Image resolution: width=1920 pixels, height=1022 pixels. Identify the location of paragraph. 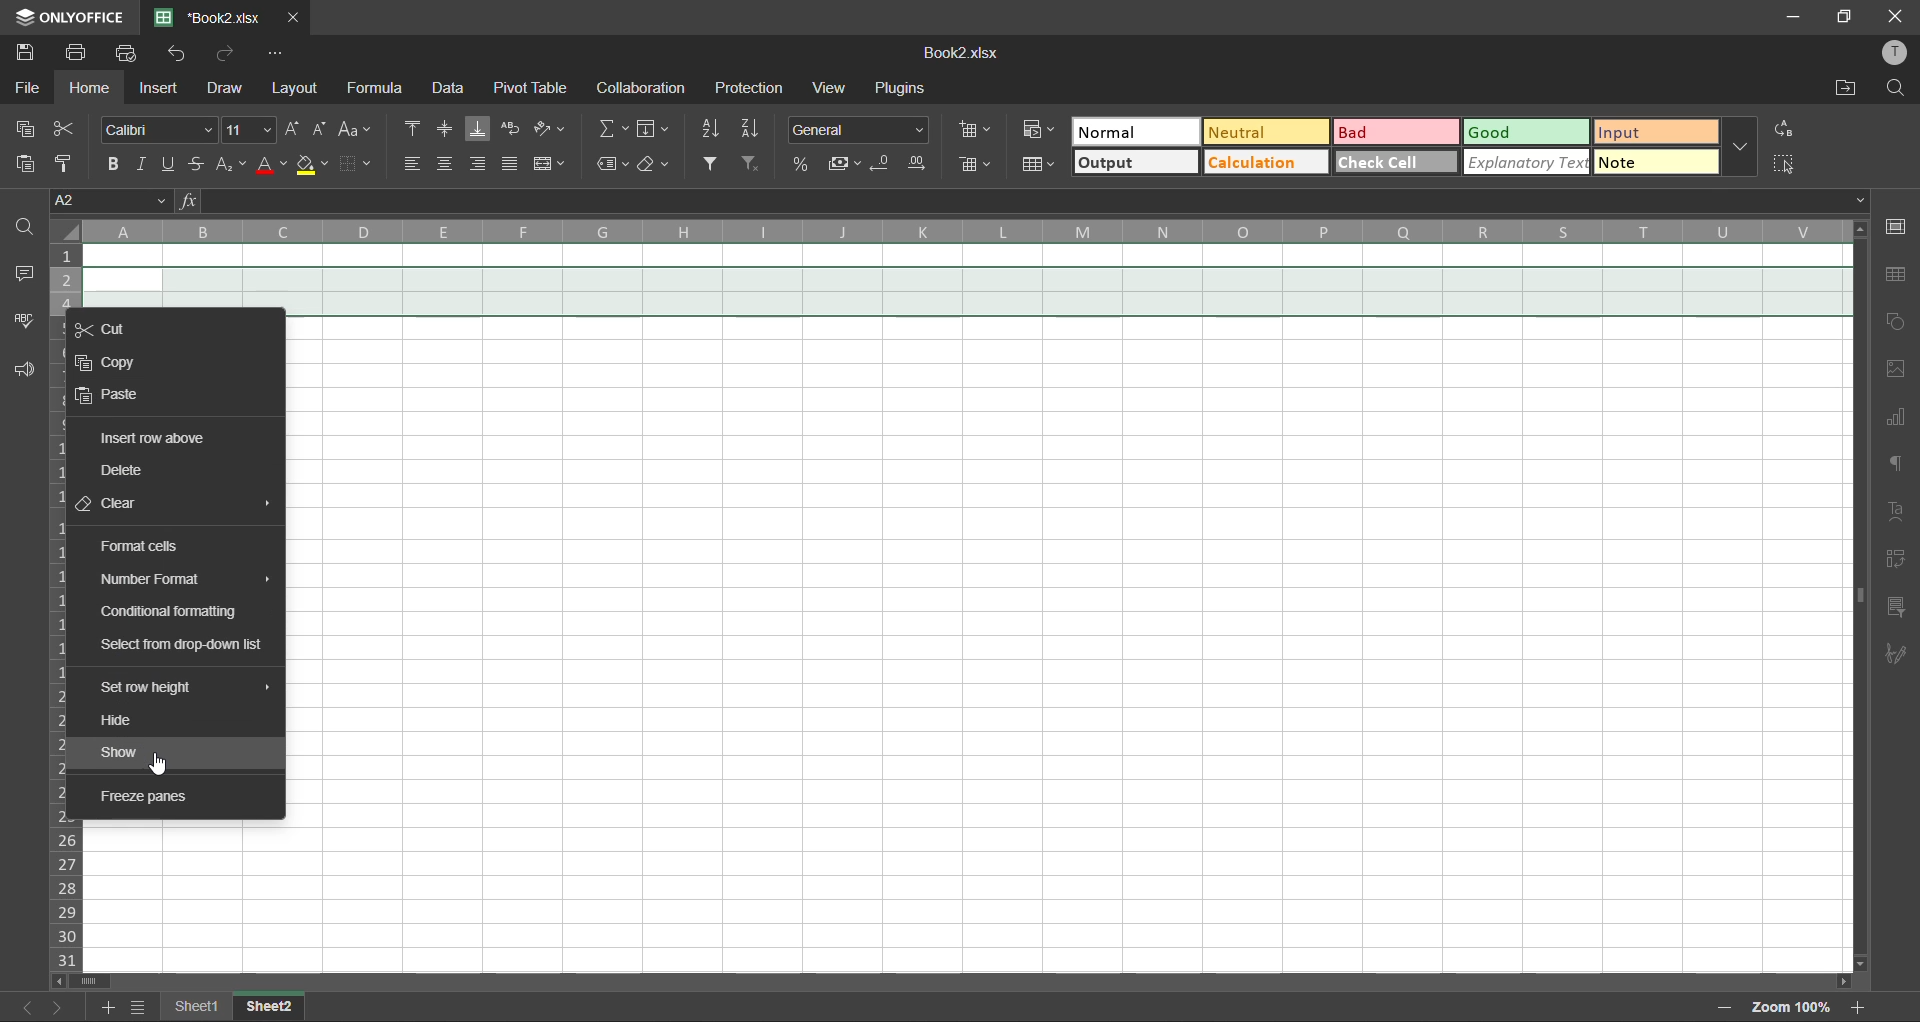
(1899, 461).